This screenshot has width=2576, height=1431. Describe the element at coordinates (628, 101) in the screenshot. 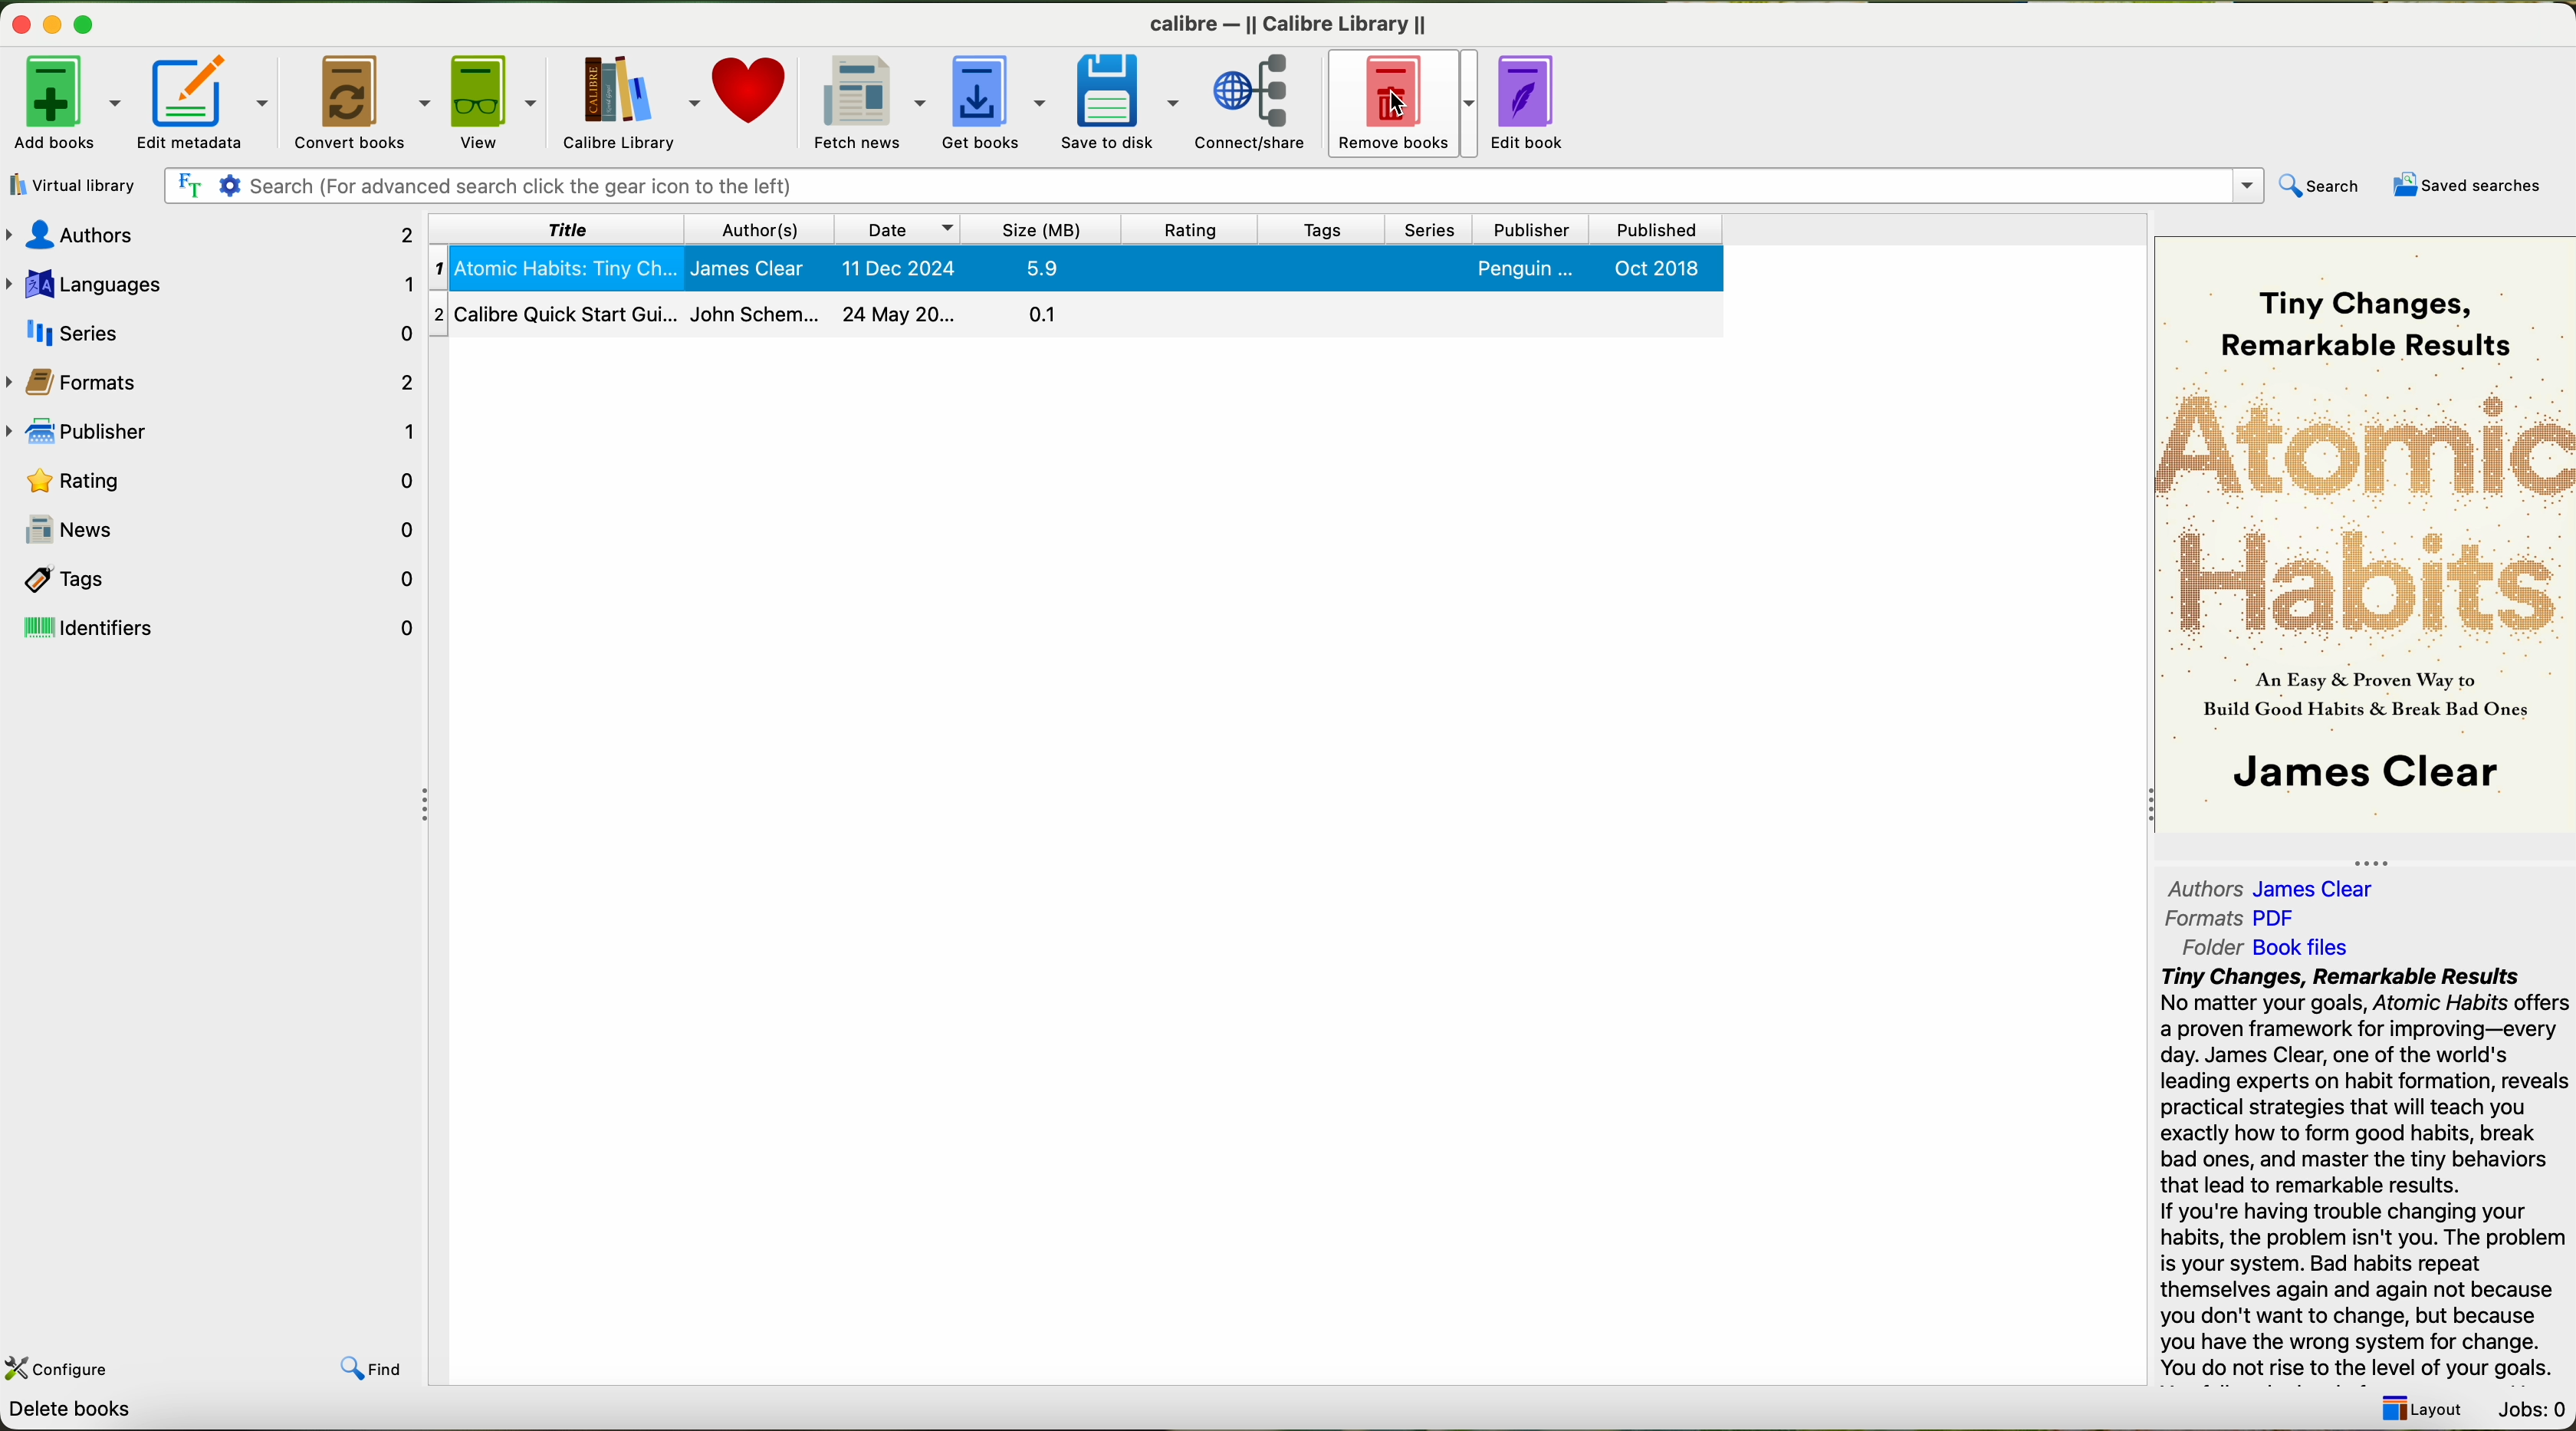

I see `calibre library` at that location.